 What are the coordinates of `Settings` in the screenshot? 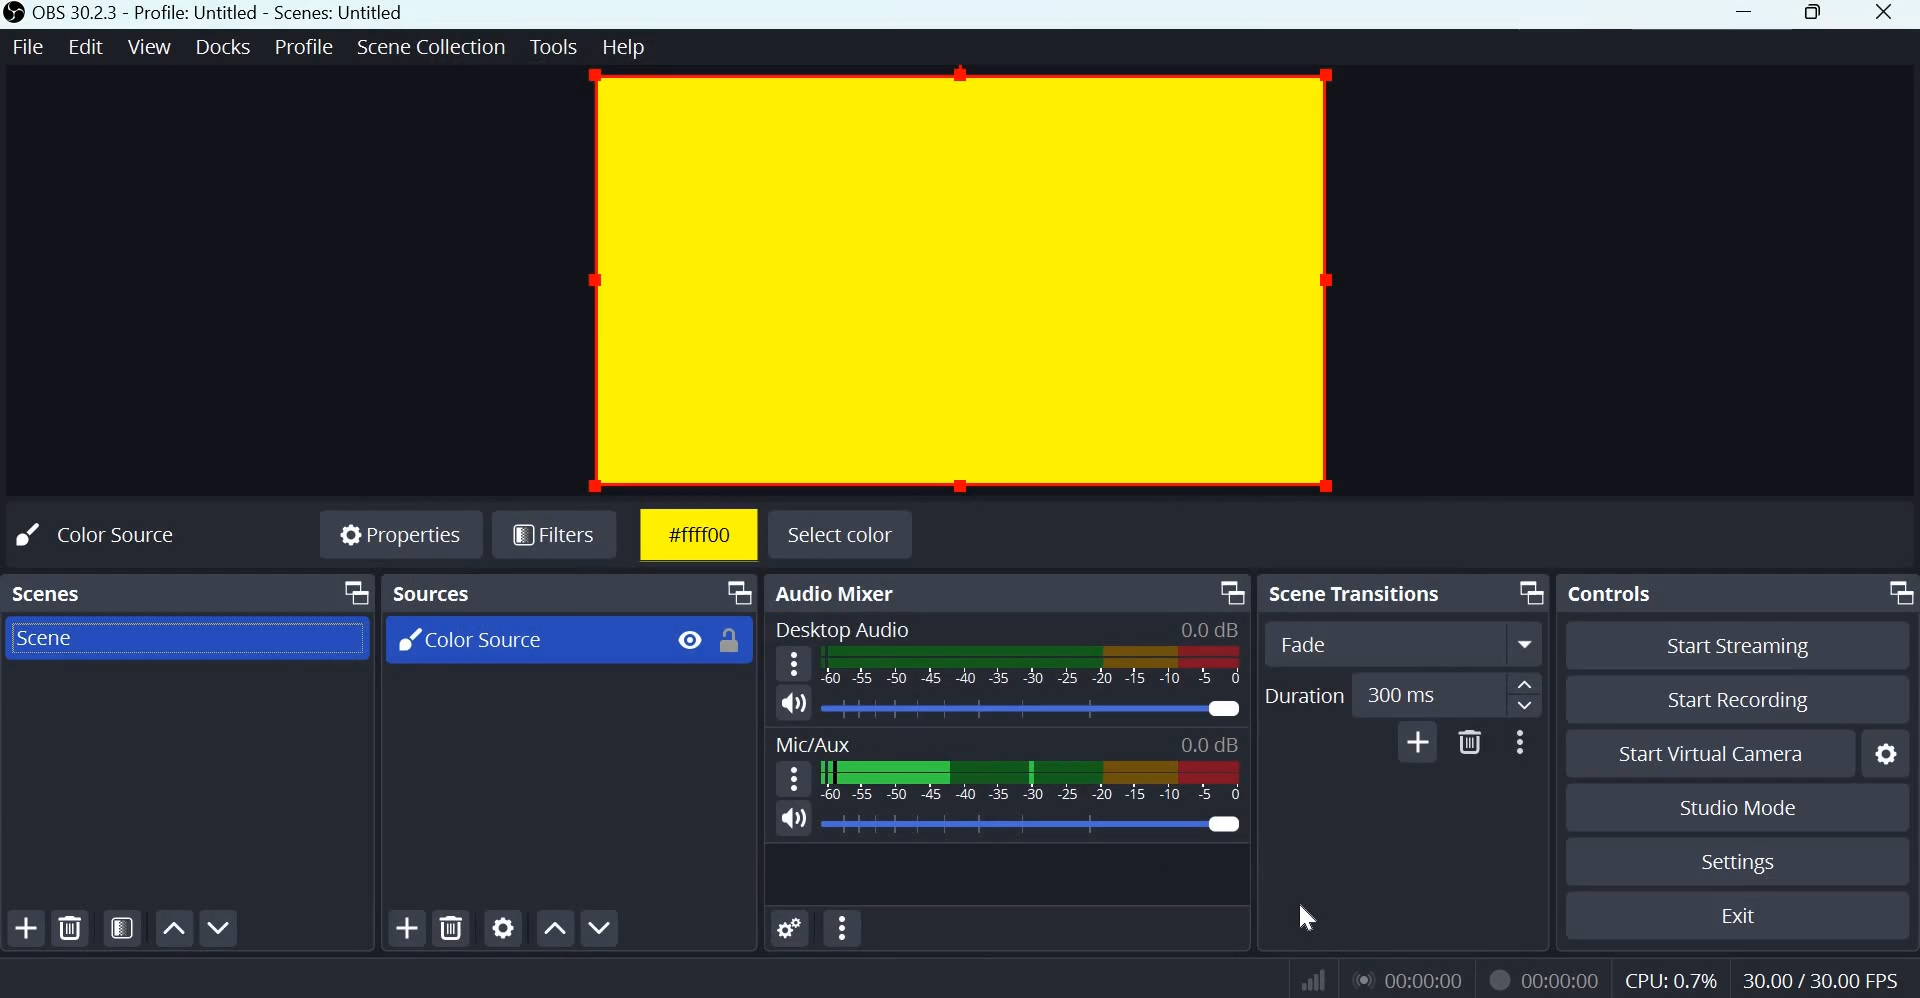 It's located at (1736, 862).